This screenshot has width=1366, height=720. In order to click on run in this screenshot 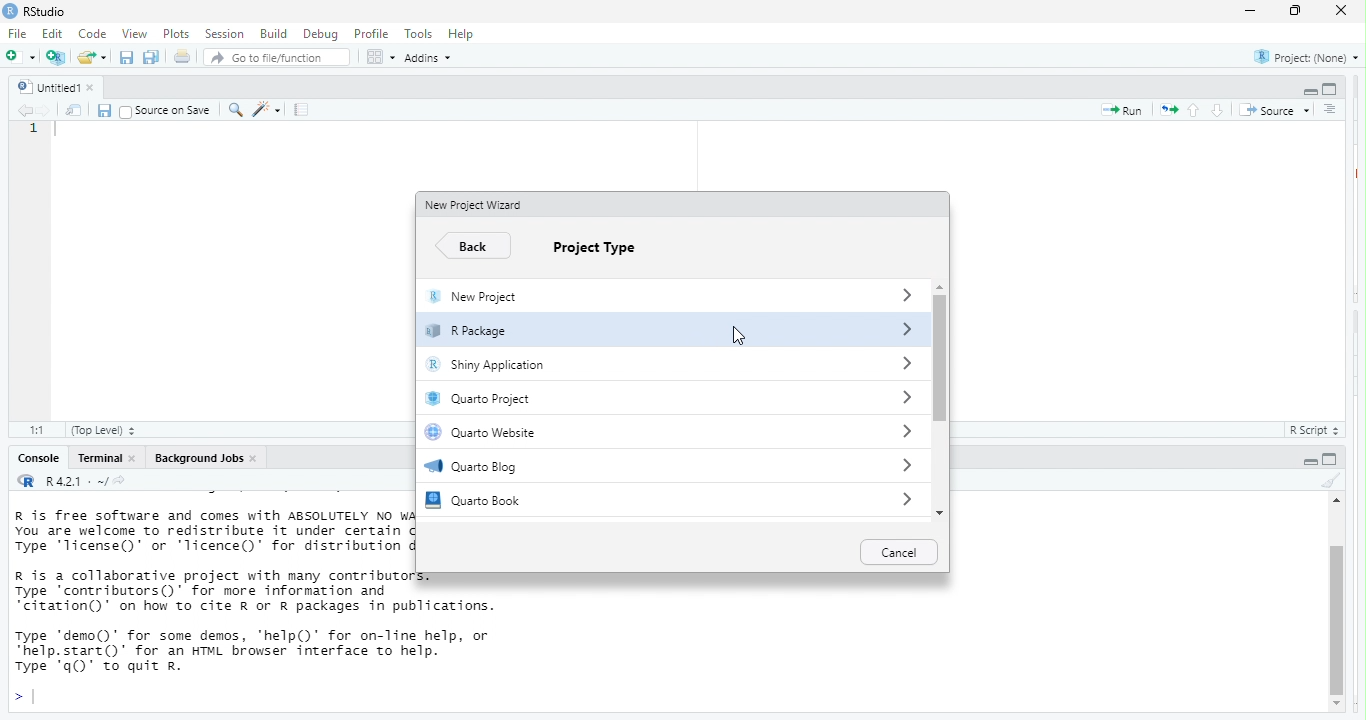, I will do `click(1118, 112)`.